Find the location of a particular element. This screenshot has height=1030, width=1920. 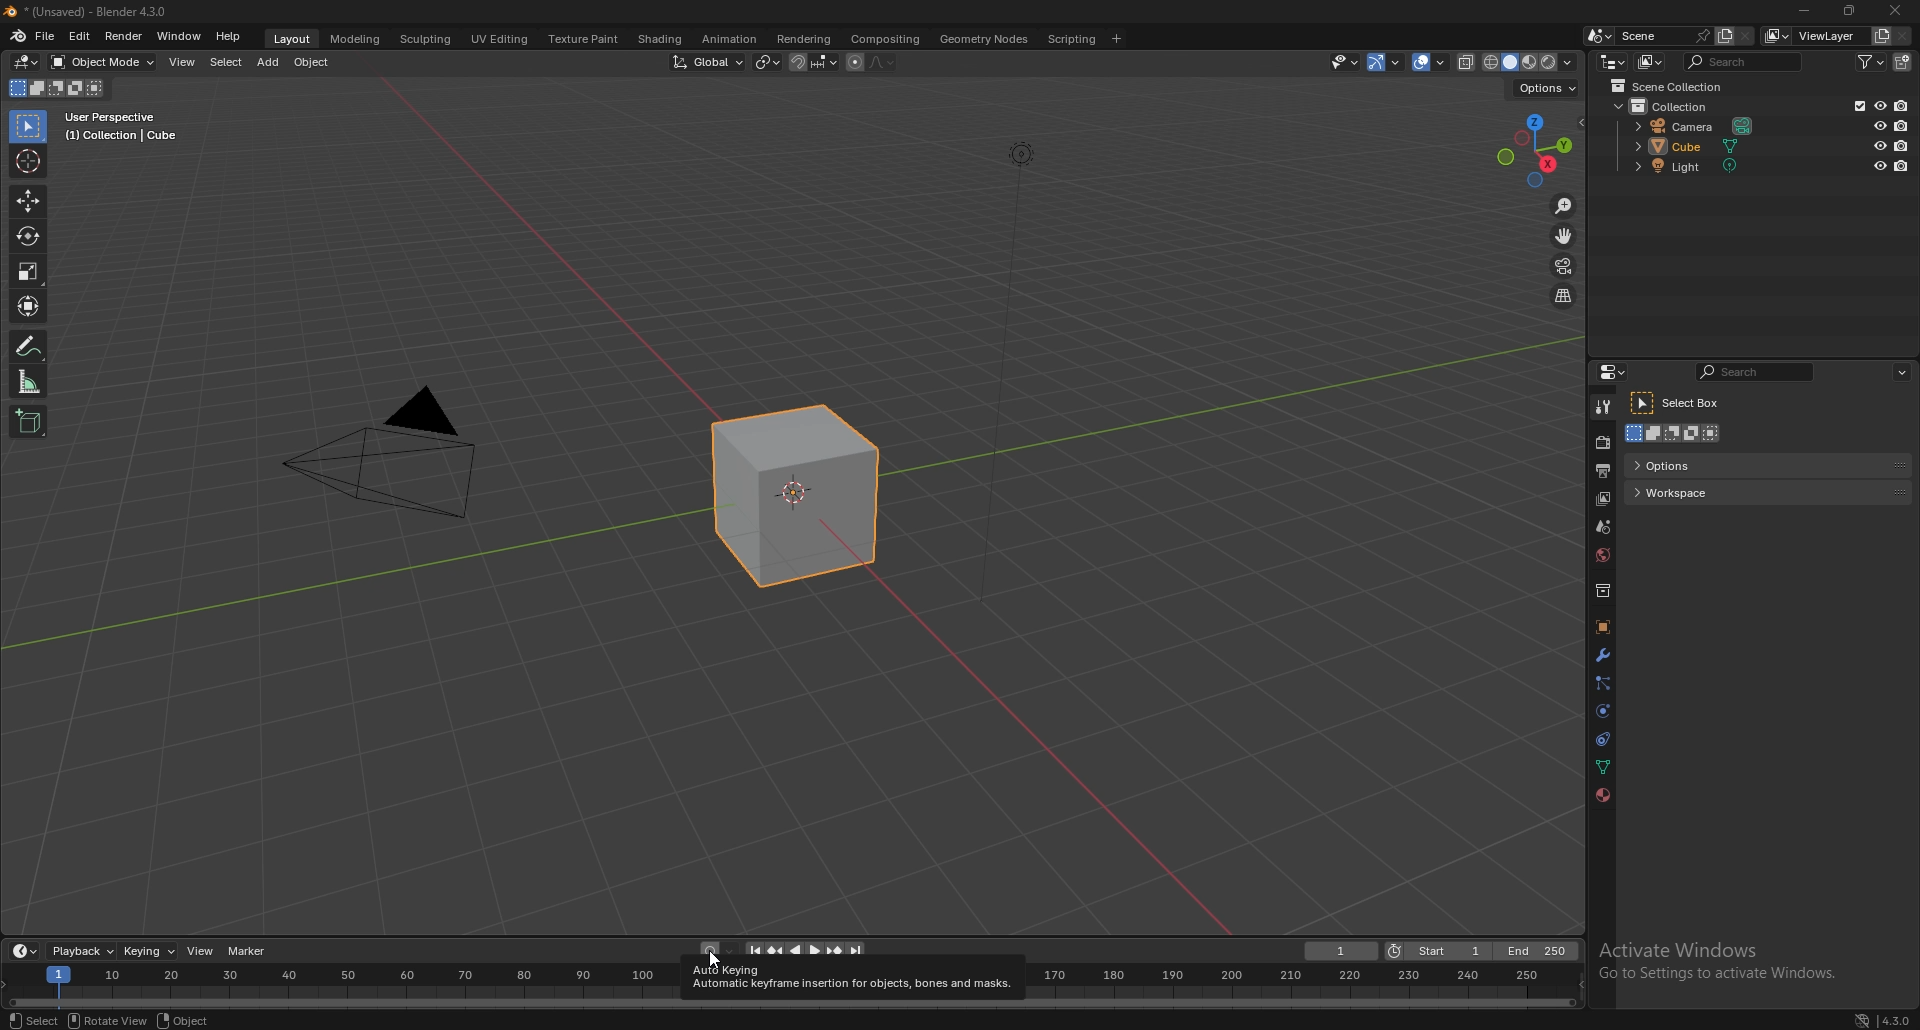

mode is located at coordinates (1677, 434).